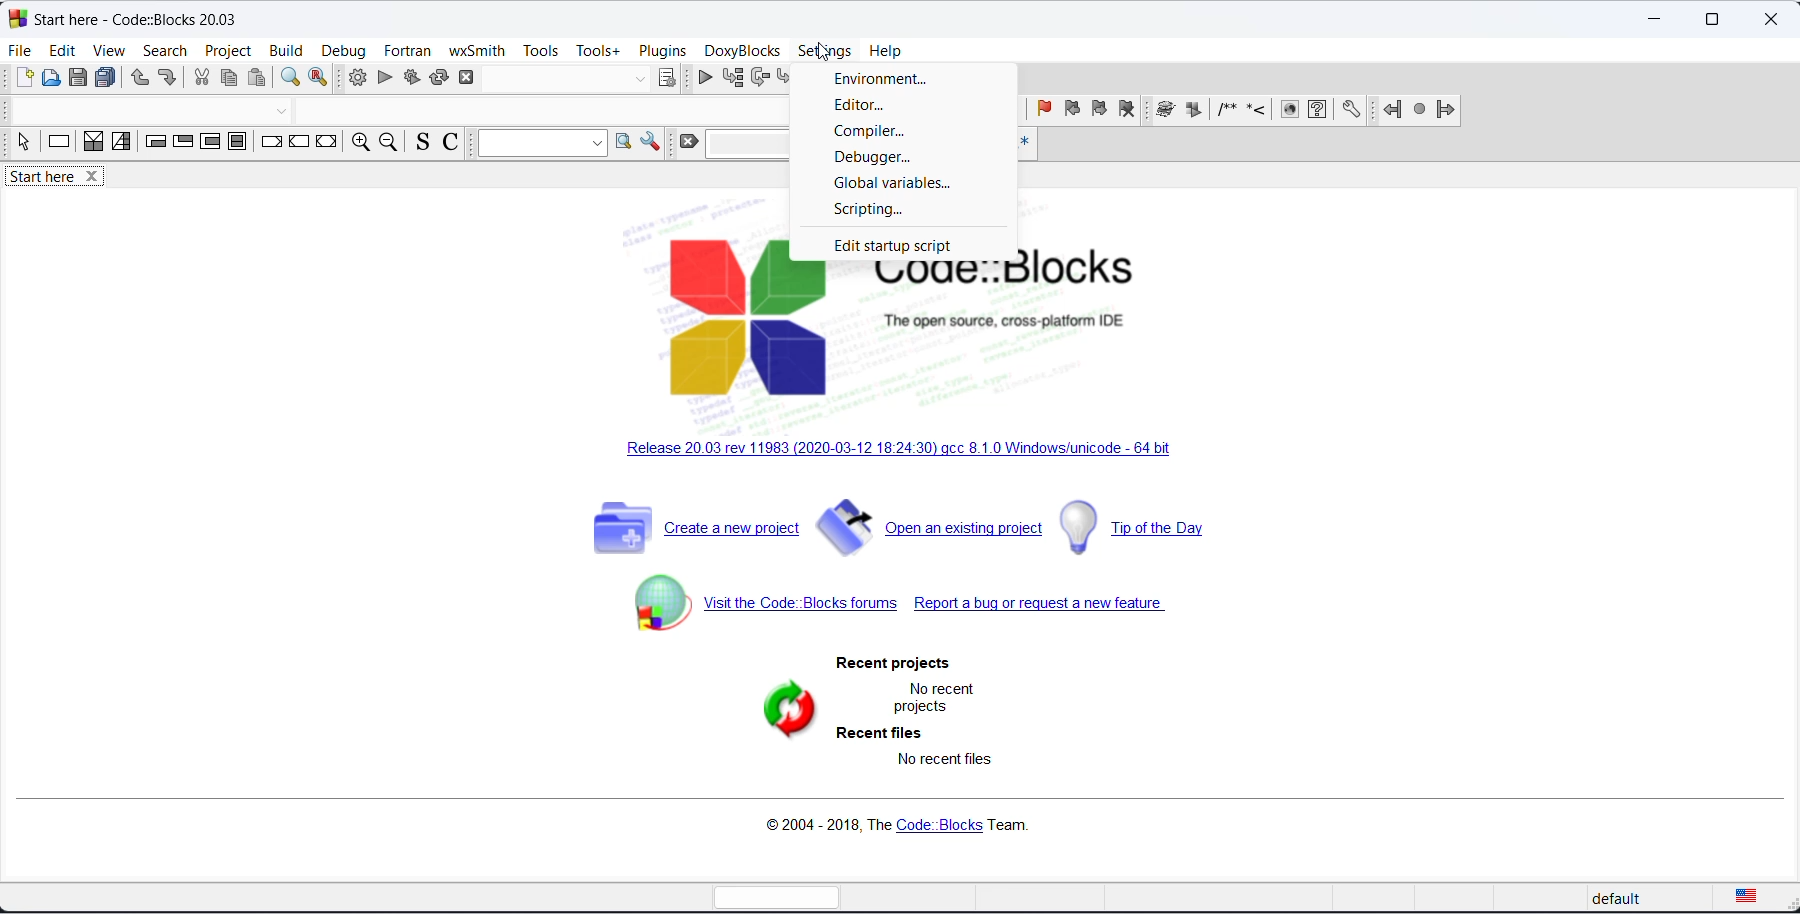  What do you see at coordinates (284, 110) in the screenshot?
I see `dropdown` at bounding box center [284, 110].